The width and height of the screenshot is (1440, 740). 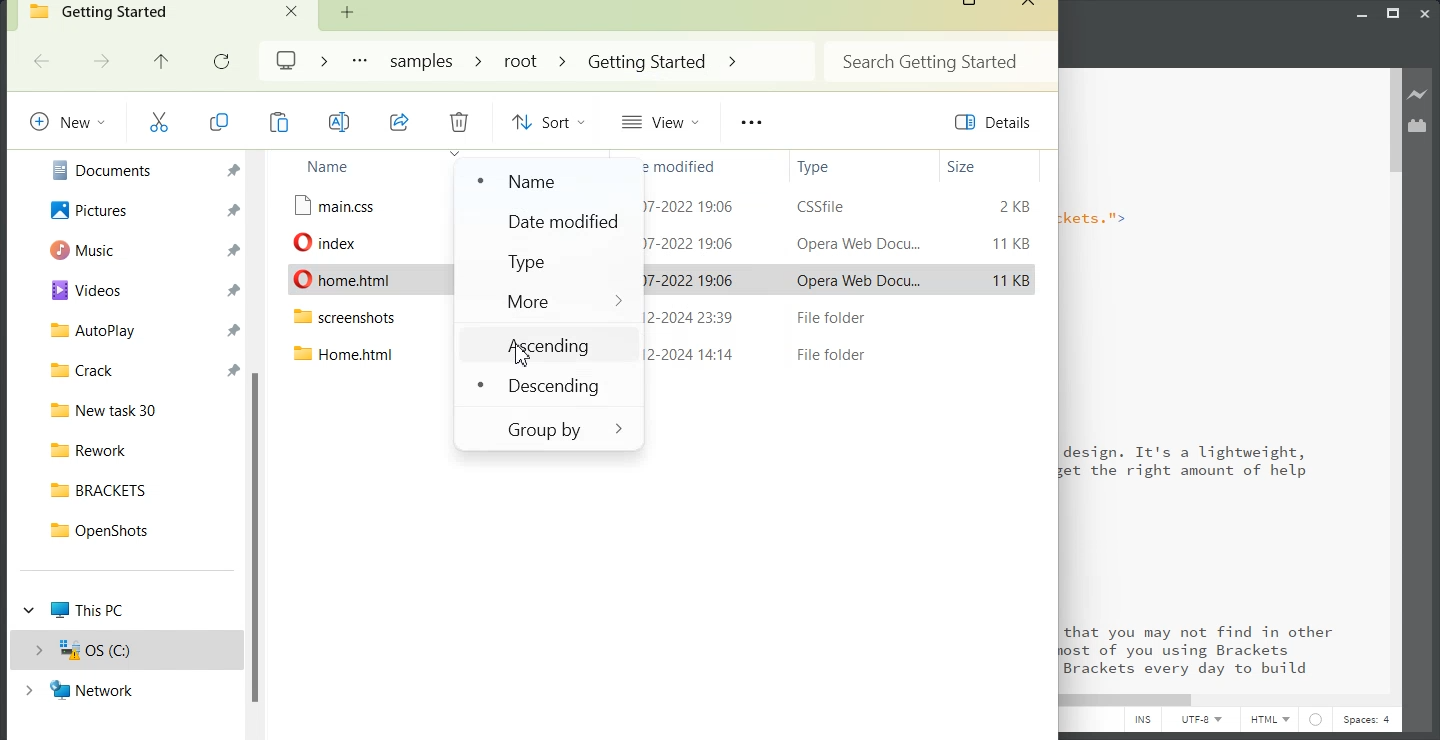 I want to click on INS, so click(x=1142, y=722).